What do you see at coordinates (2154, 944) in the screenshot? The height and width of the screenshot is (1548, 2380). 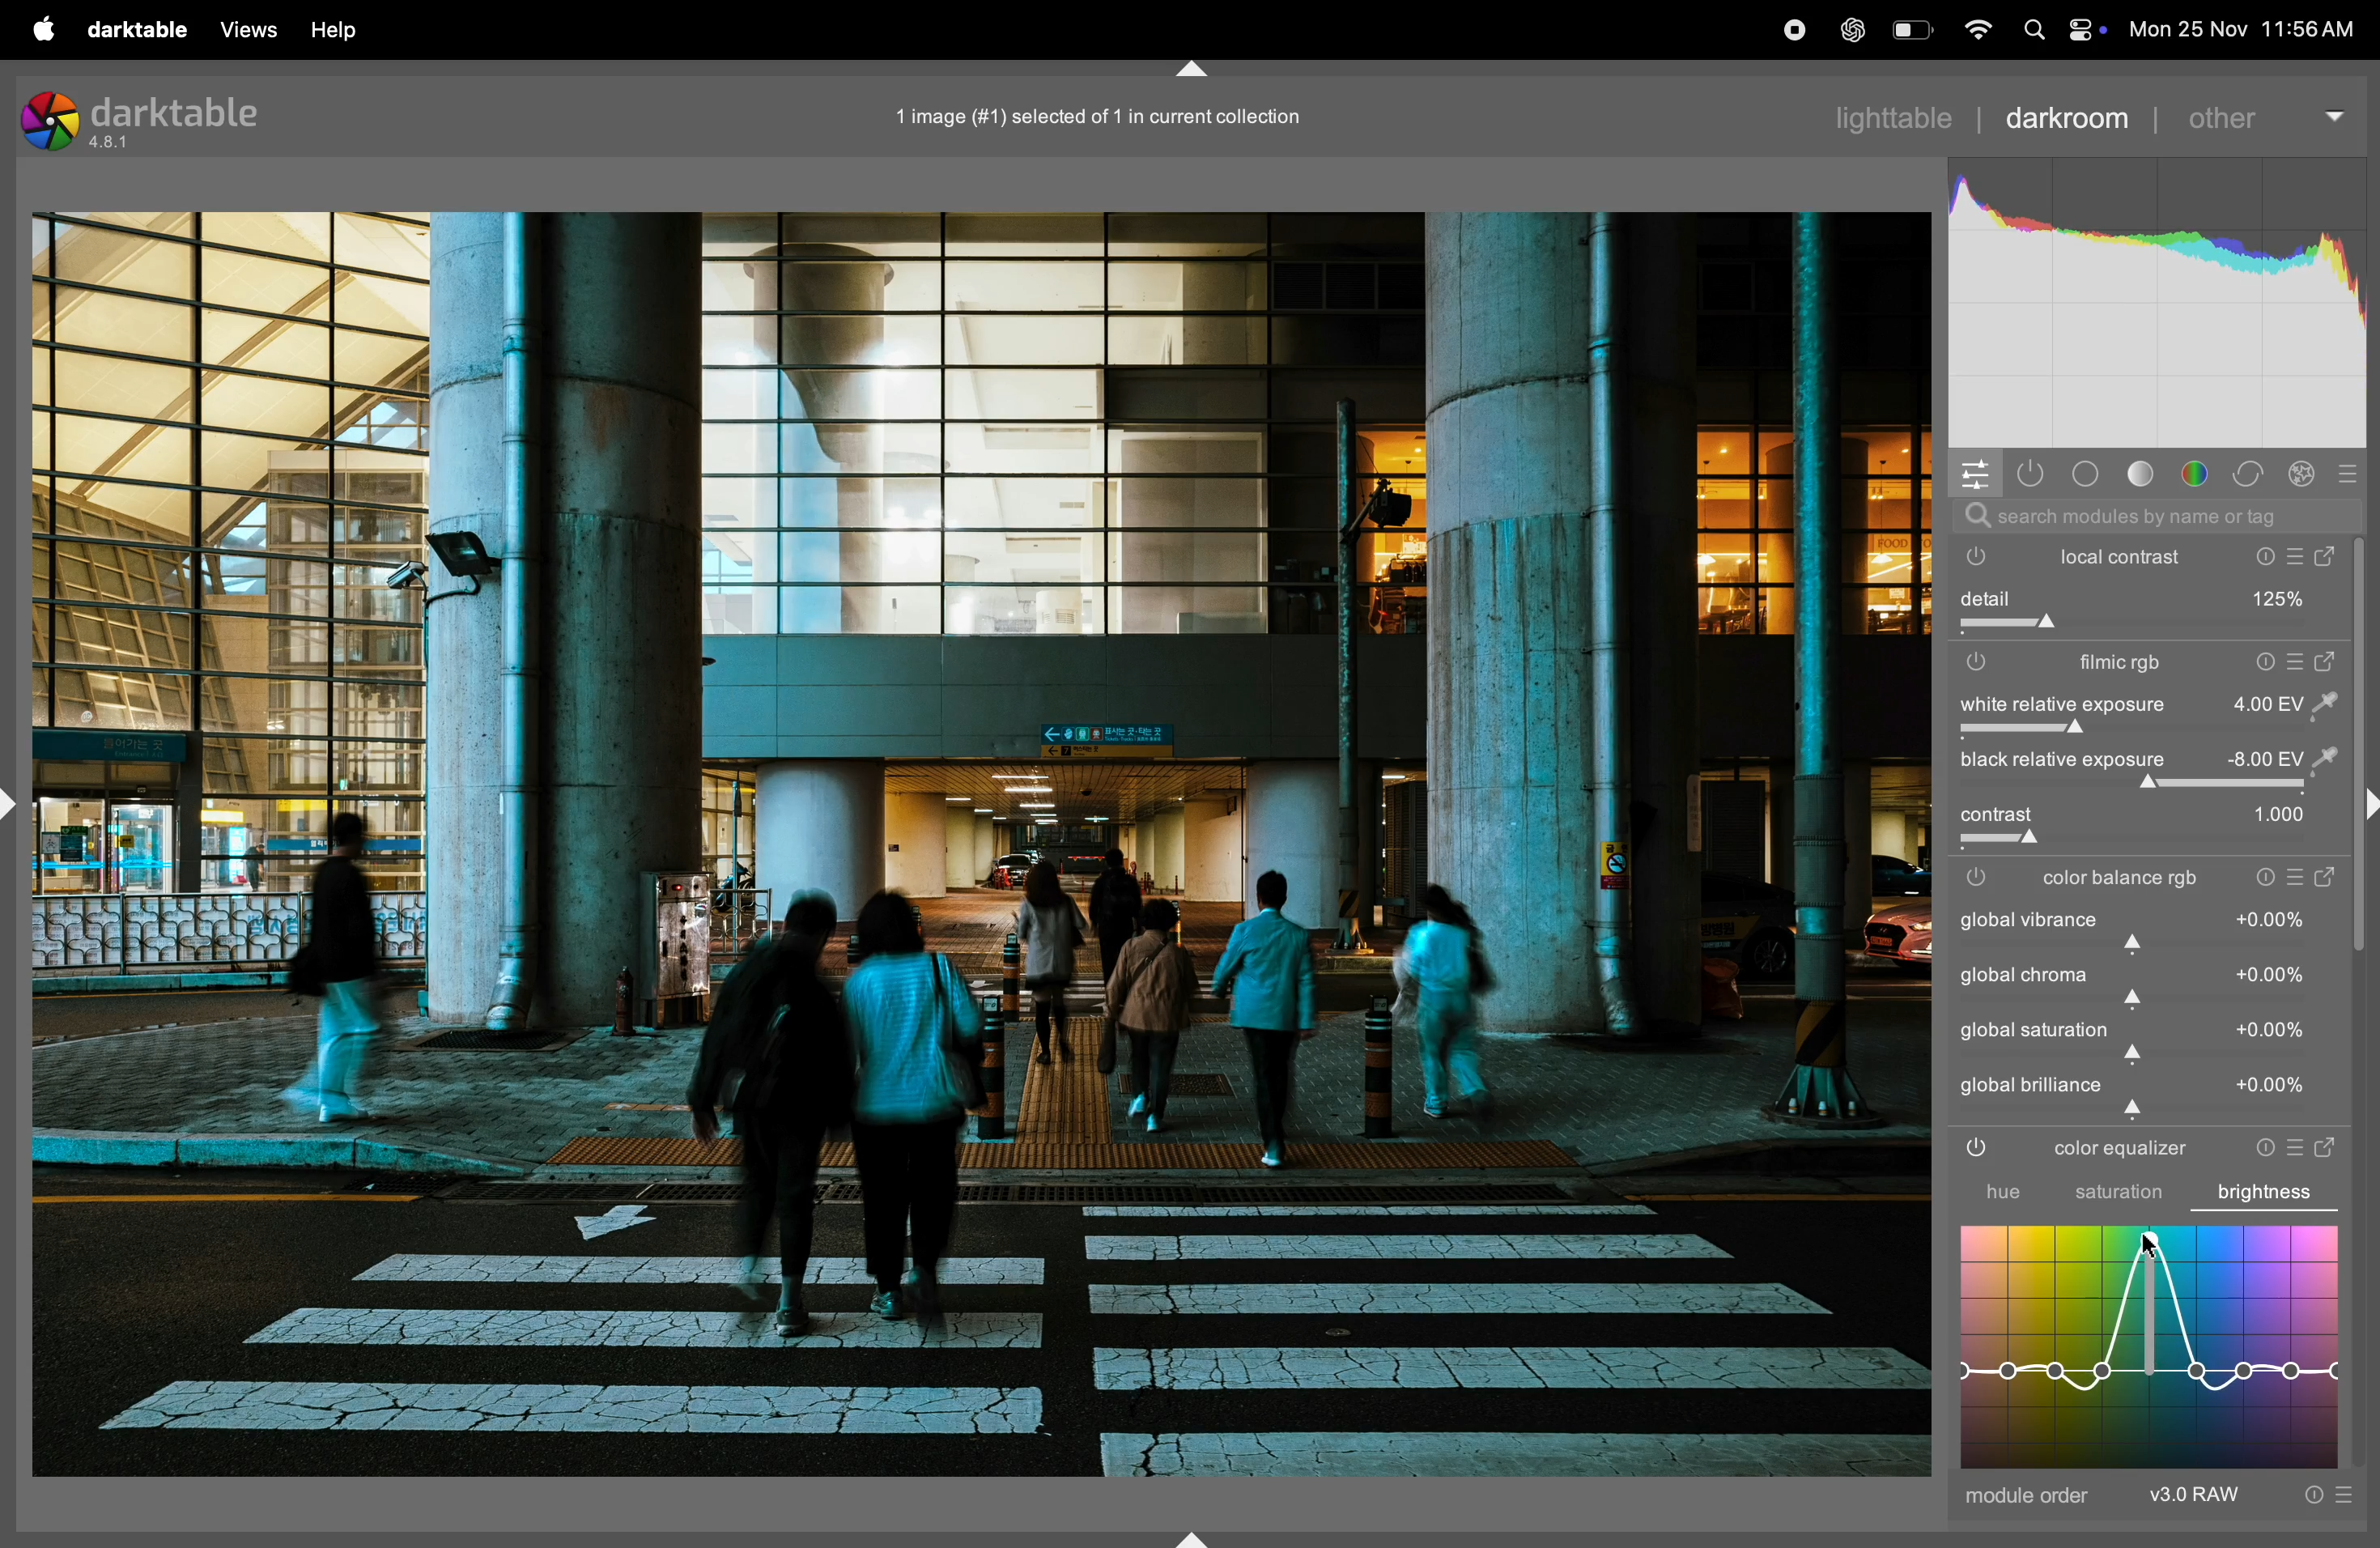 I see `slider` at bounding box center [2154, 944].